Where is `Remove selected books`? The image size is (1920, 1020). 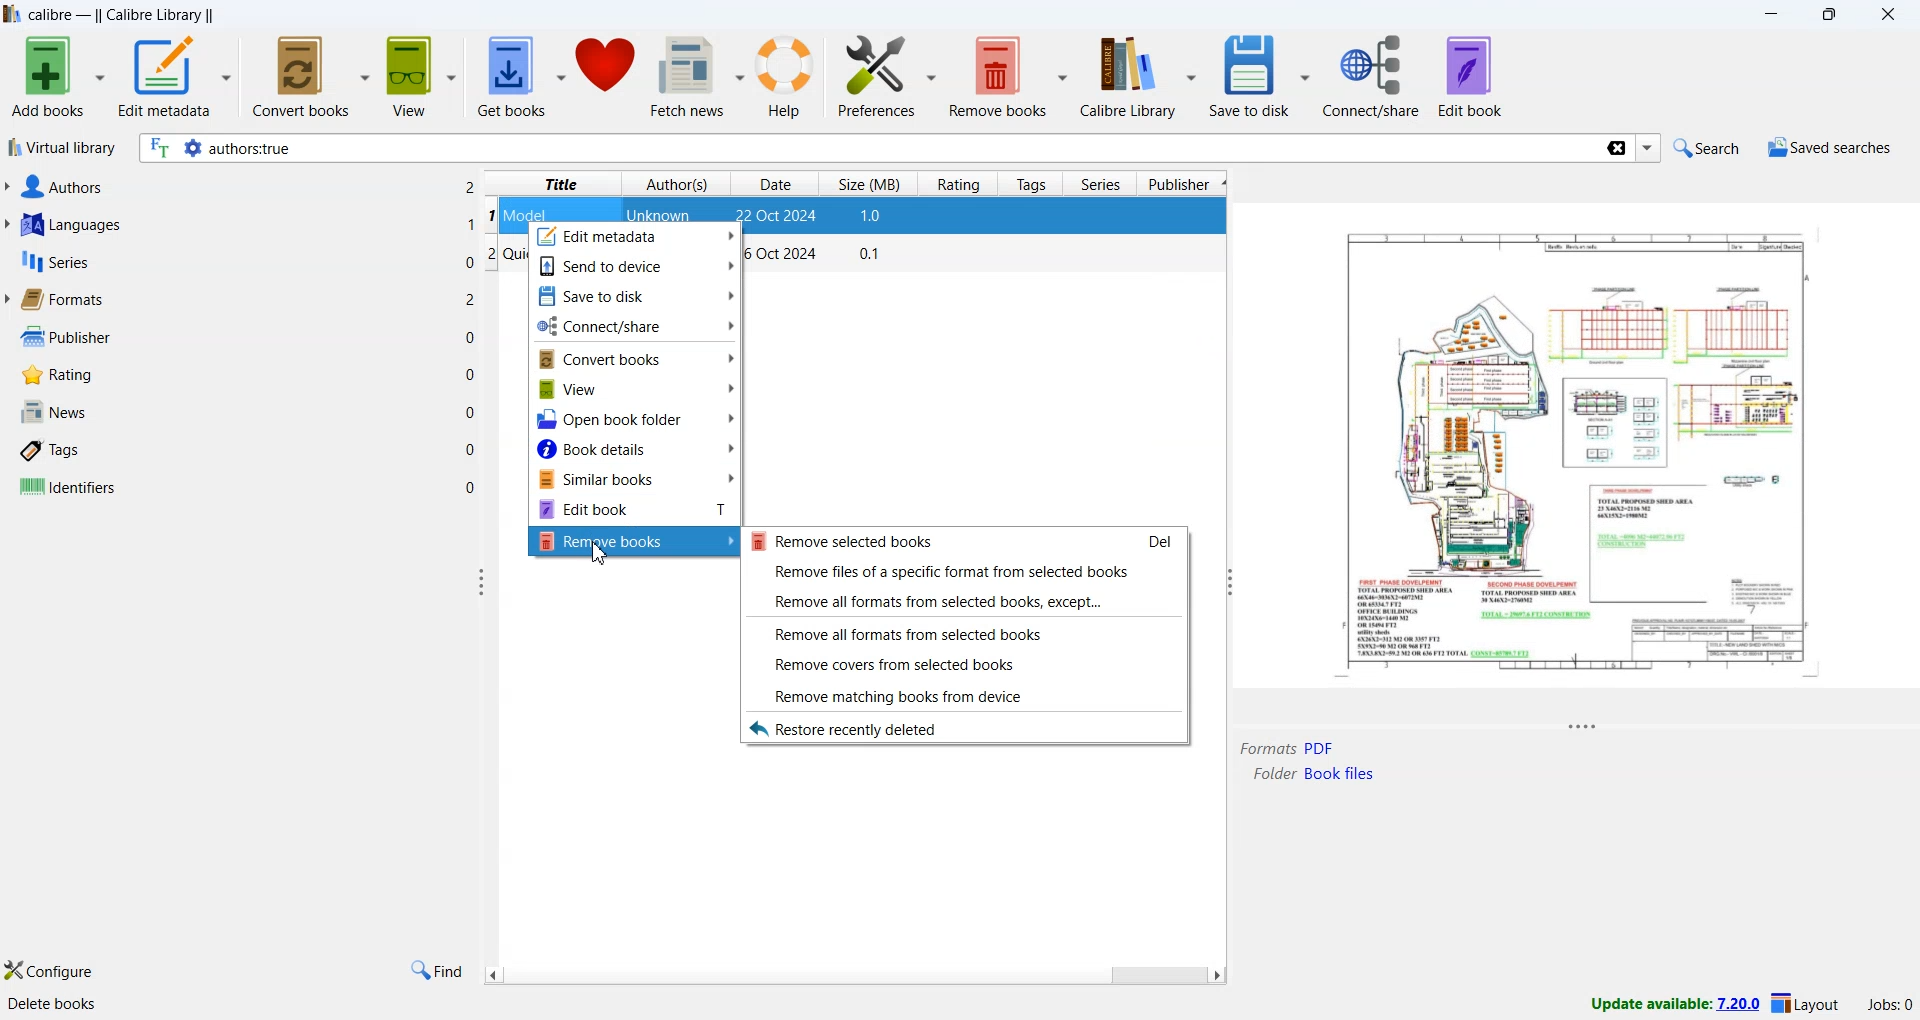 Remove selected books is located at coordinates (963, 542).